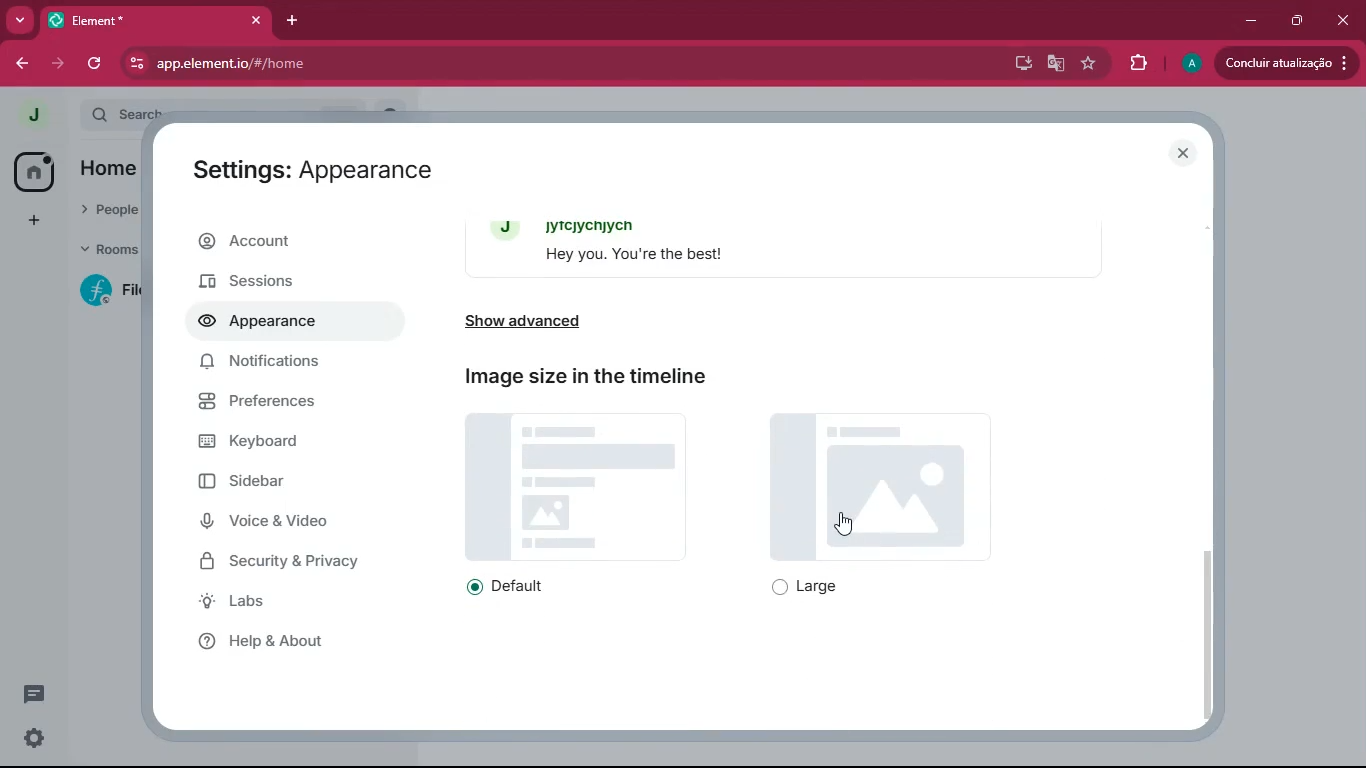 The width and height of the screenshot is (1366, 768). I want to click on sessions, so click(283, 280).